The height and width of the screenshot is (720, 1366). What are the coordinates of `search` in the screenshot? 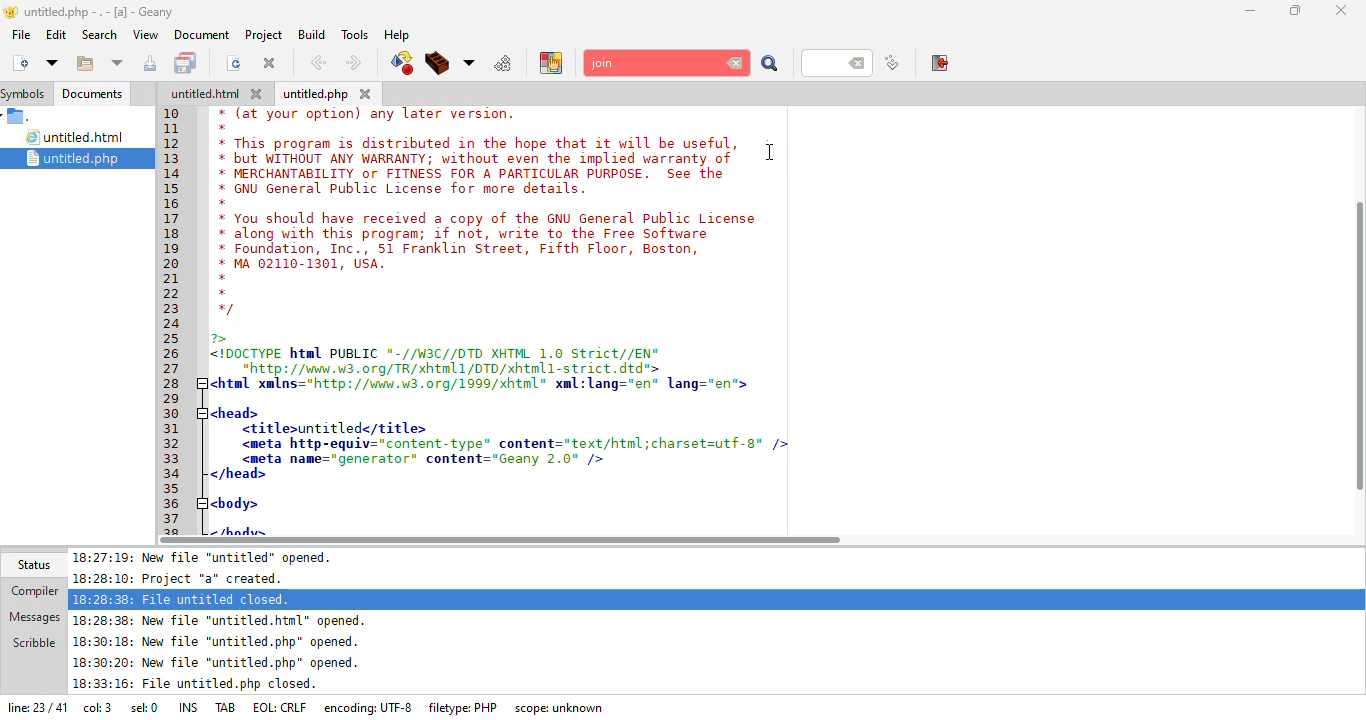 It's located at (99, 35).